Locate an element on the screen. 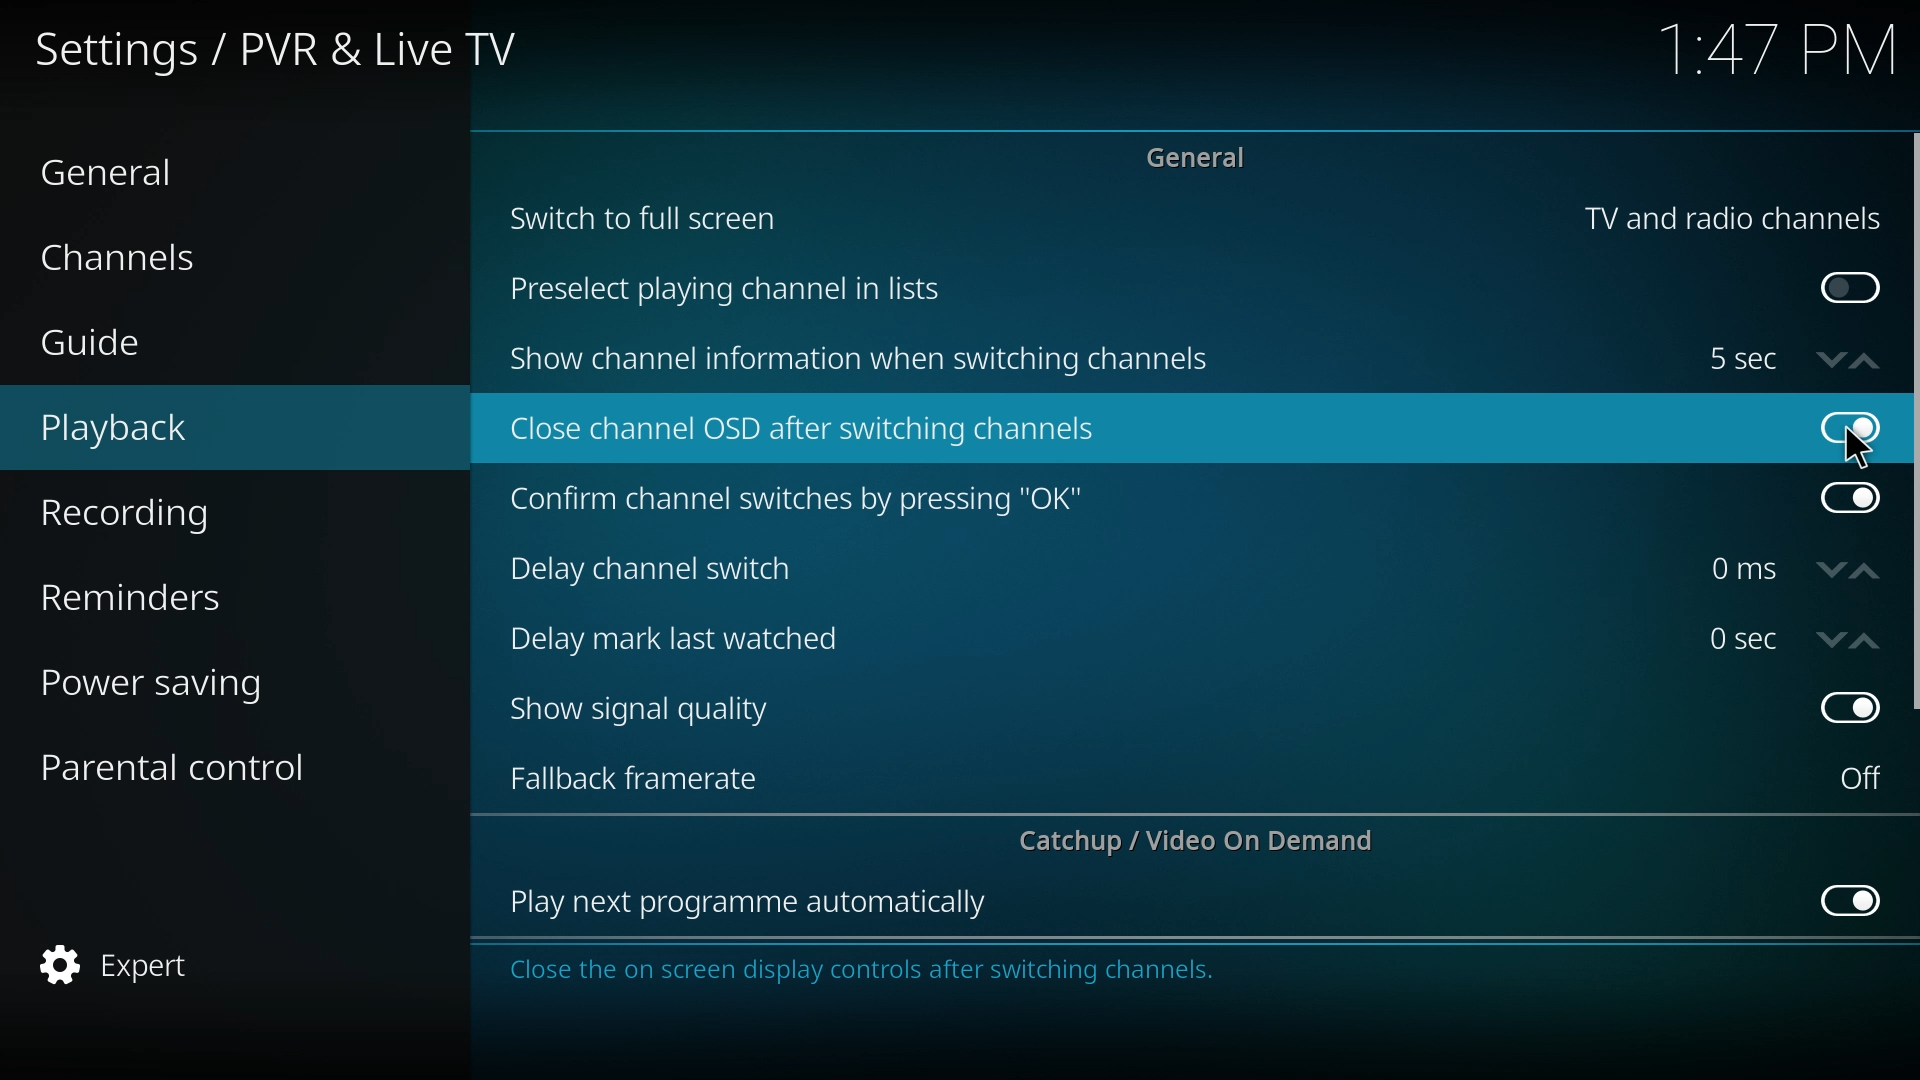 This screenshot has height=1080, width=1920. show signal quality is located at coordinates (654, 710).